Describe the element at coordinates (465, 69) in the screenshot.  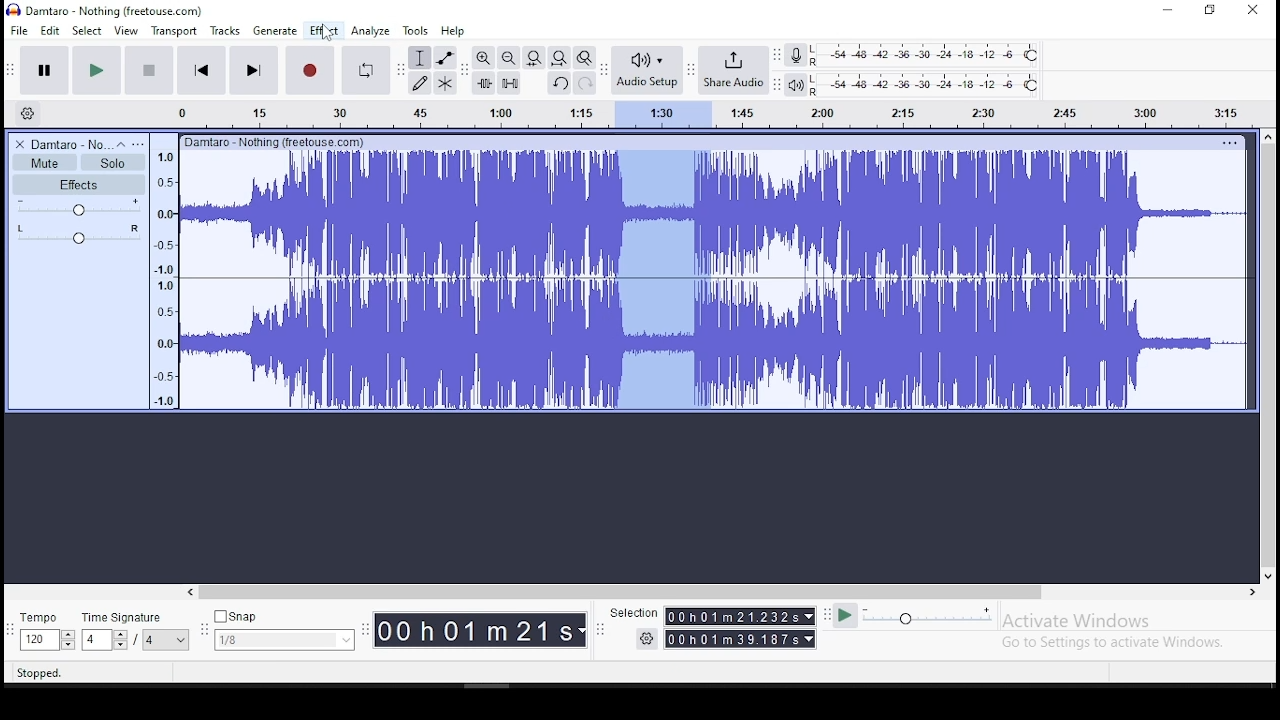
I see `` at that location.